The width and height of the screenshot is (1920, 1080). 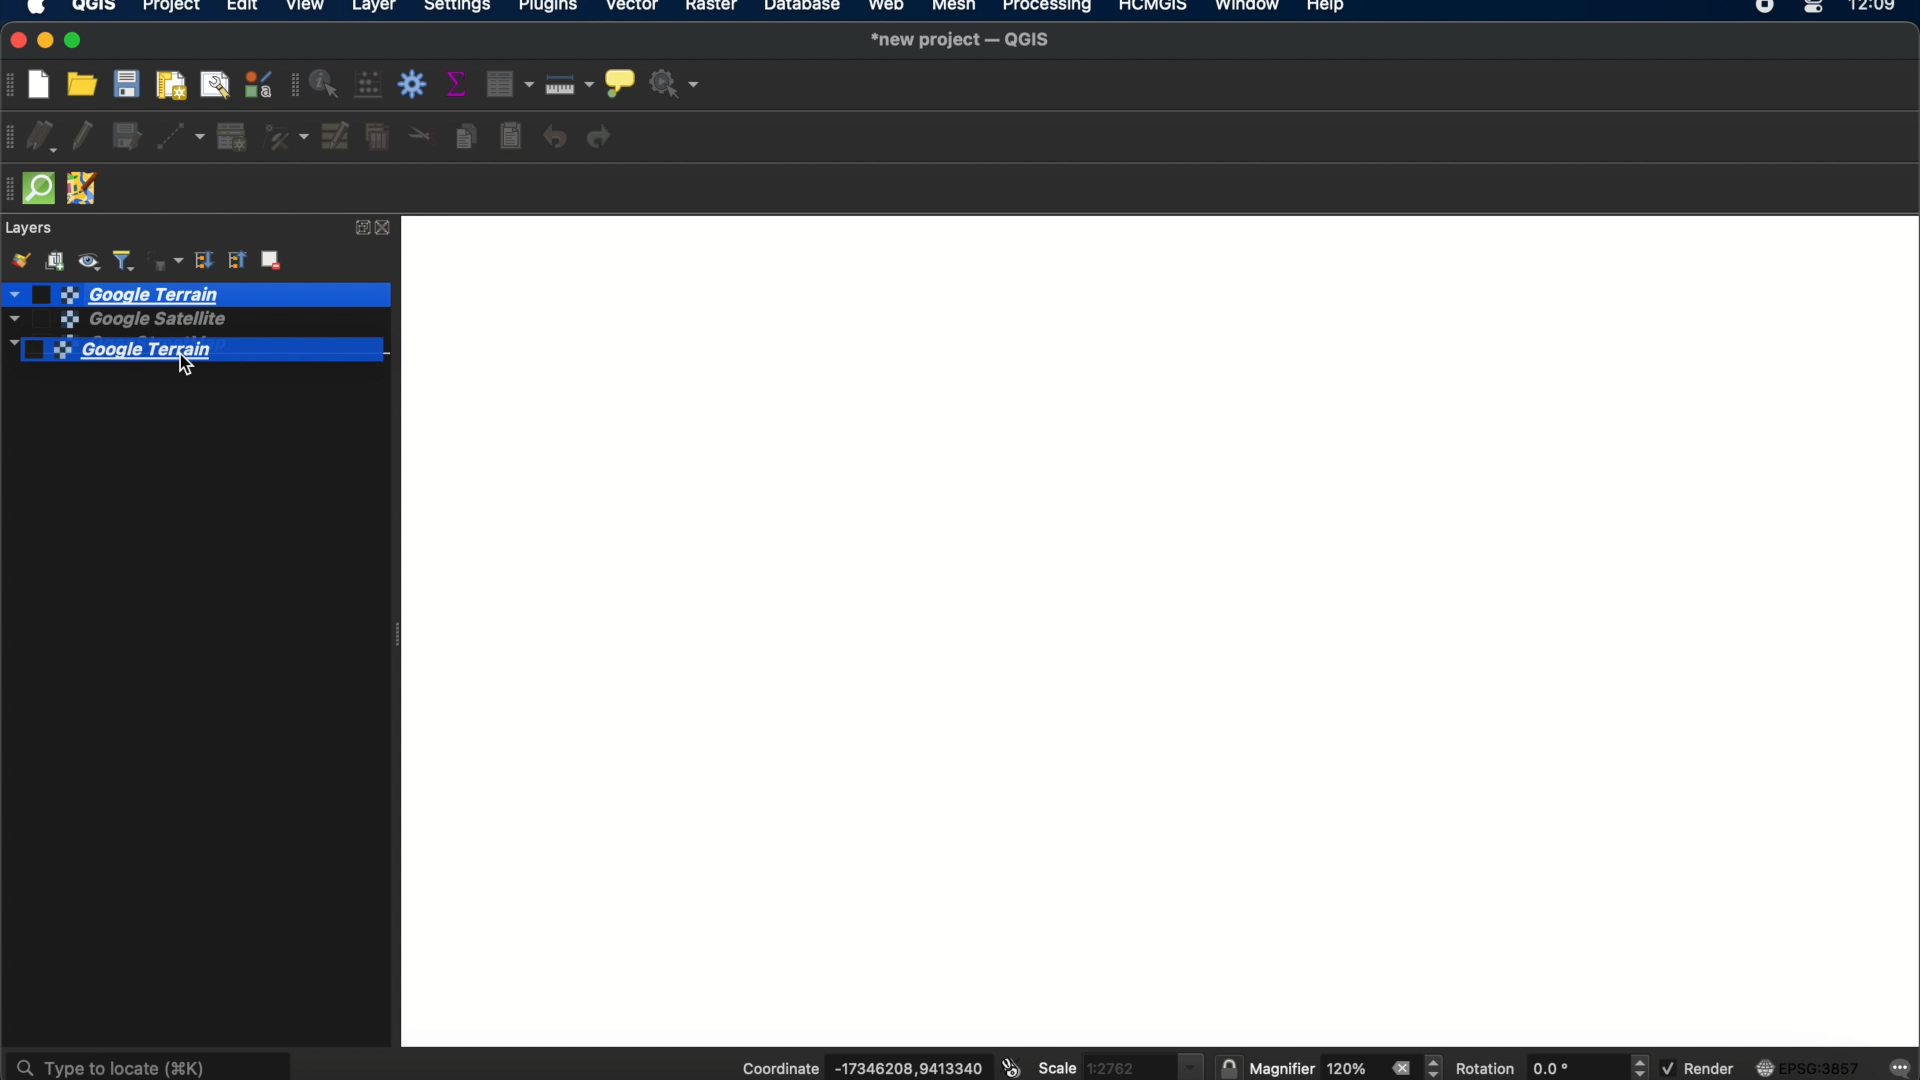 I want to click on layers, so click(x=31, y=228).